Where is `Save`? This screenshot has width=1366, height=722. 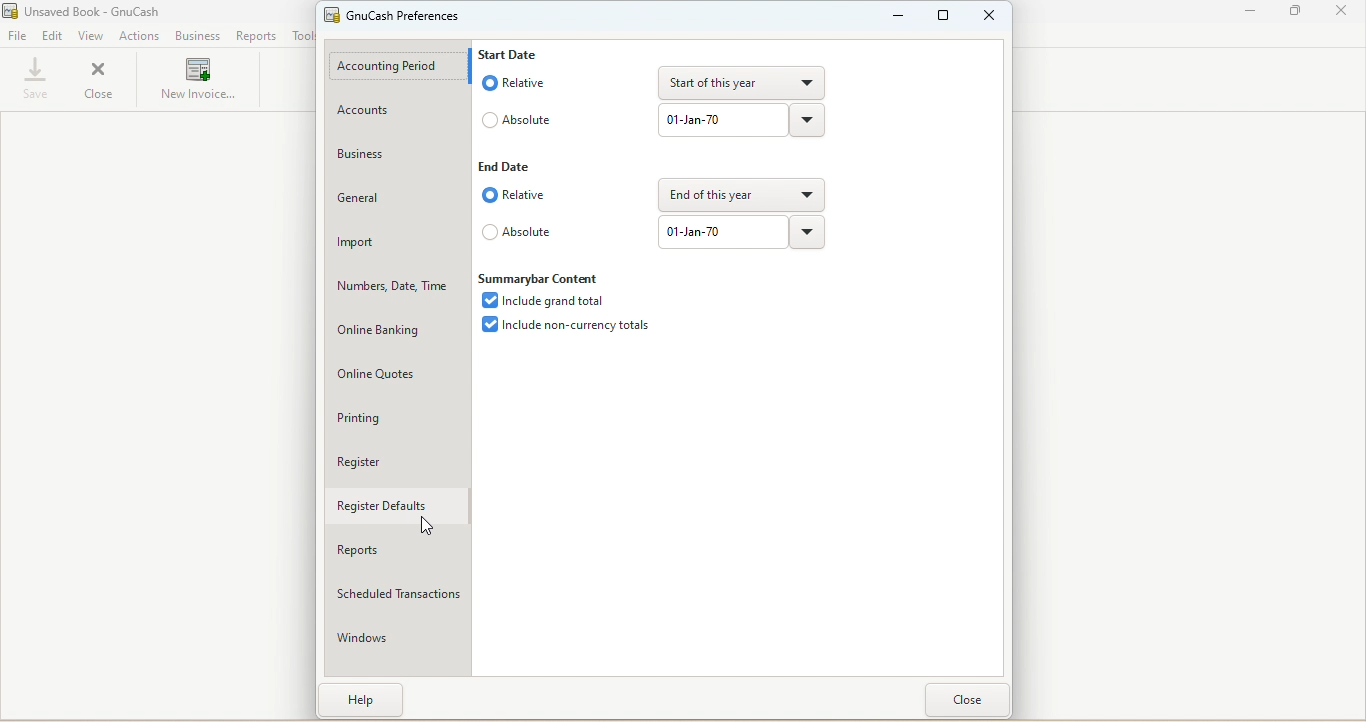
Save is located at coordinates (34, 81).